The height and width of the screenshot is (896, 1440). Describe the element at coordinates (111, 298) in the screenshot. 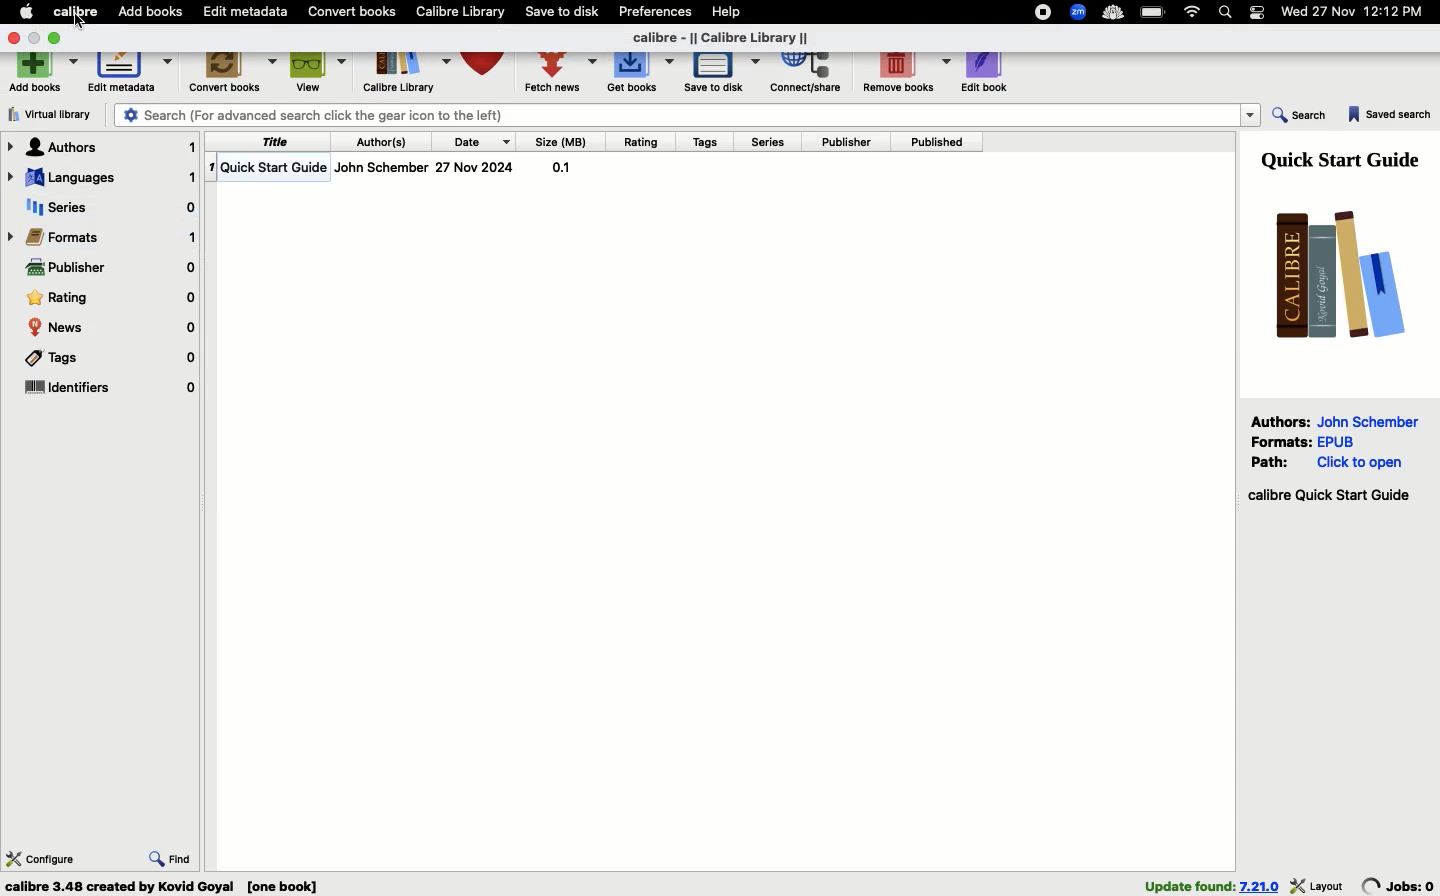

I see `Rating` at that location.